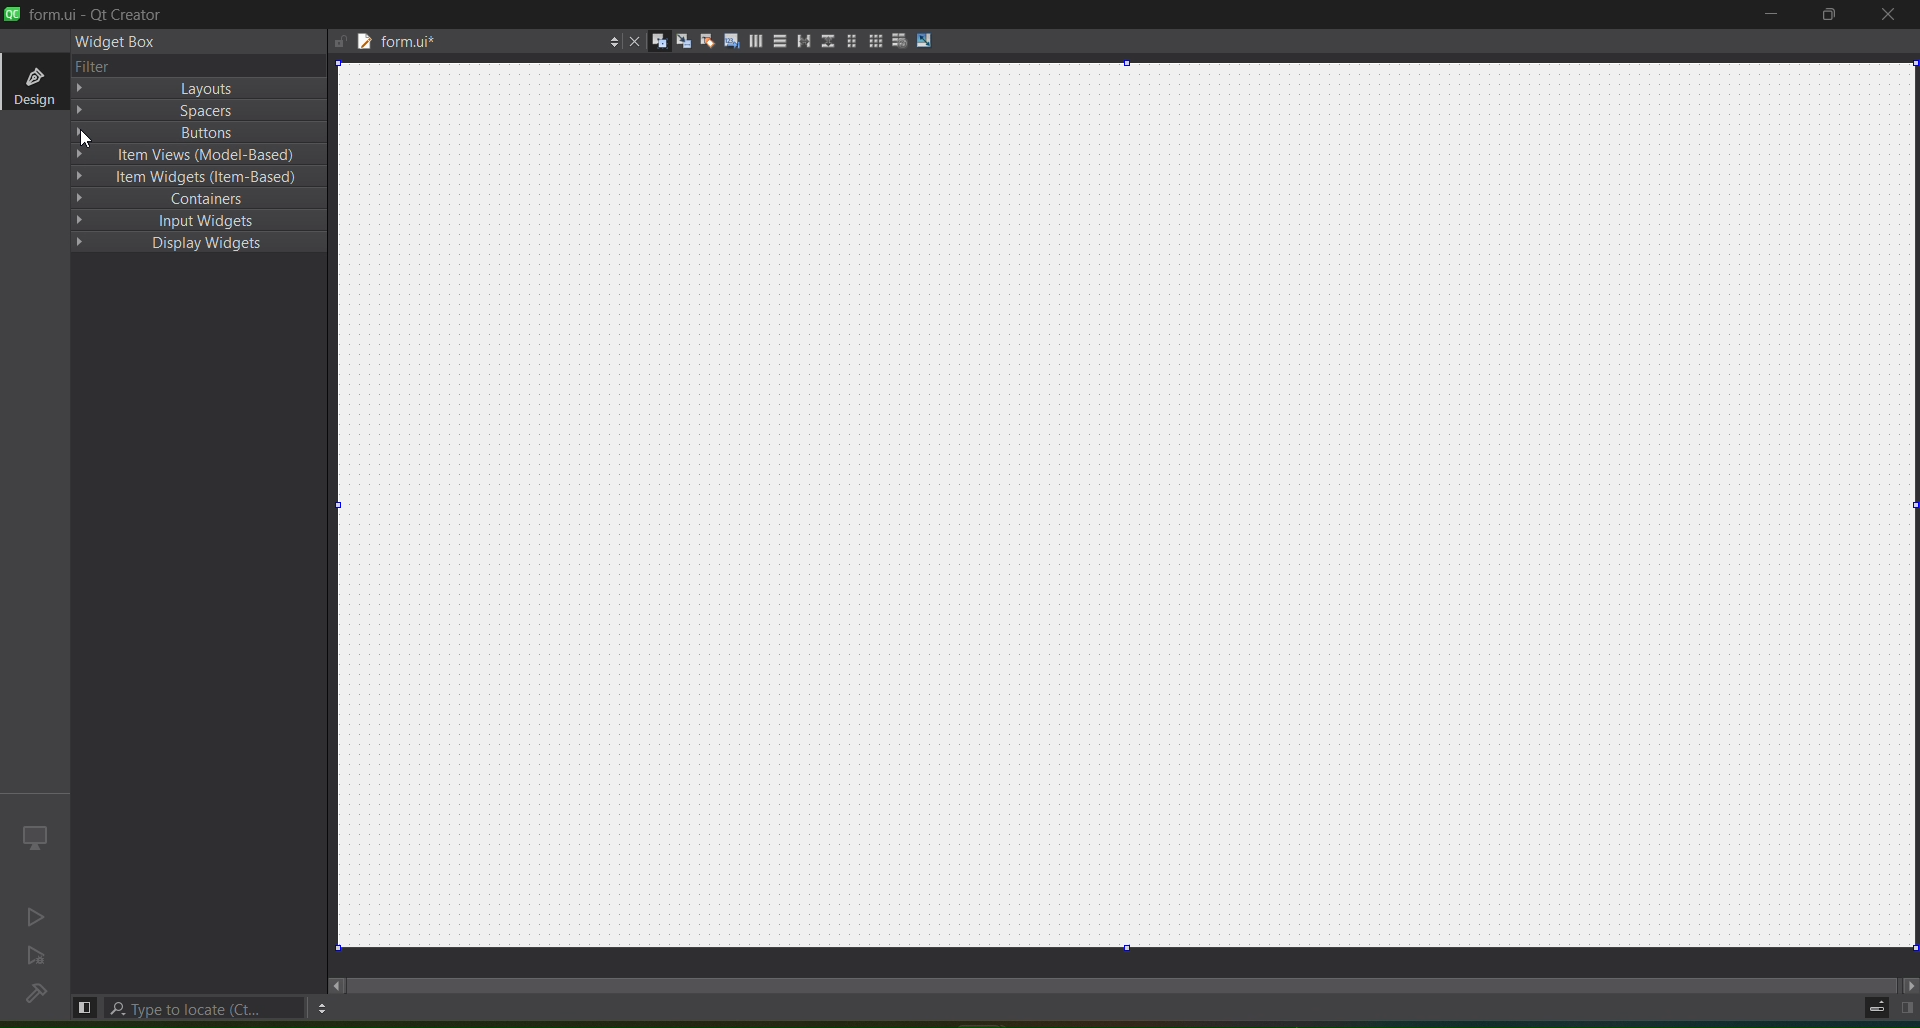  I want to click on edit signal slots, so click(678, 38).